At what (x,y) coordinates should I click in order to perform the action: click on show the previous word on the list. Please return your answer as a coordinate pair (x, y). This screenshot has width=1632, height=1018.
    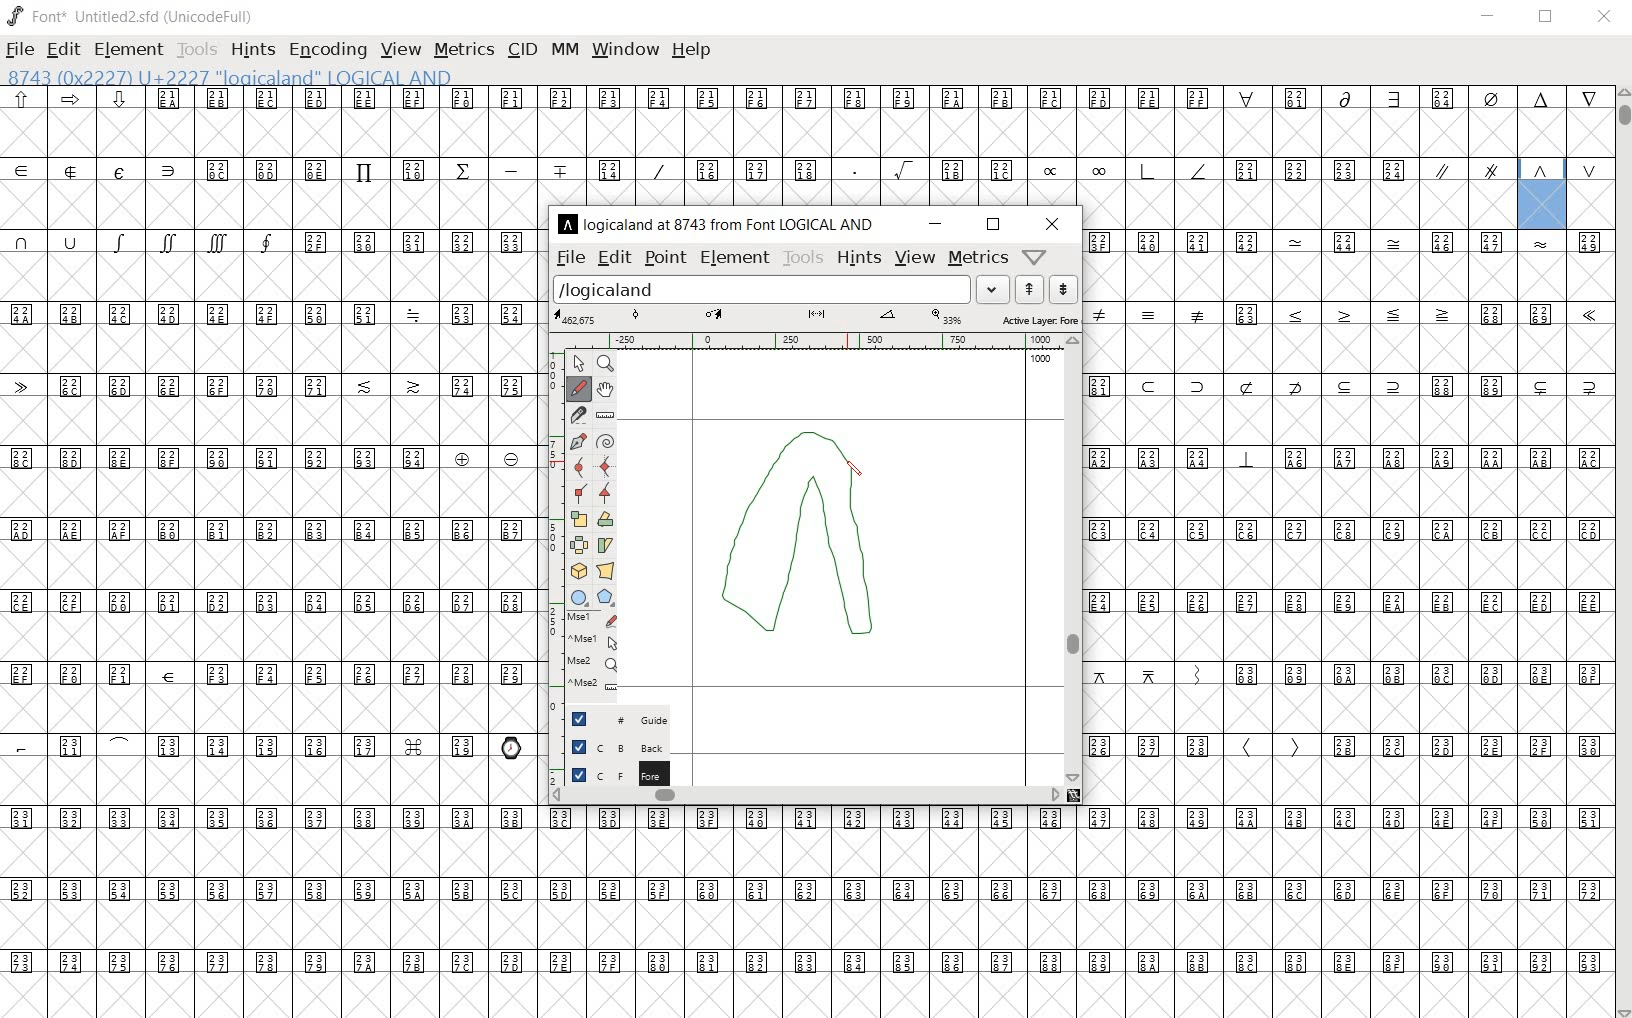
    Looking at the image, I should click on (1063, 291).